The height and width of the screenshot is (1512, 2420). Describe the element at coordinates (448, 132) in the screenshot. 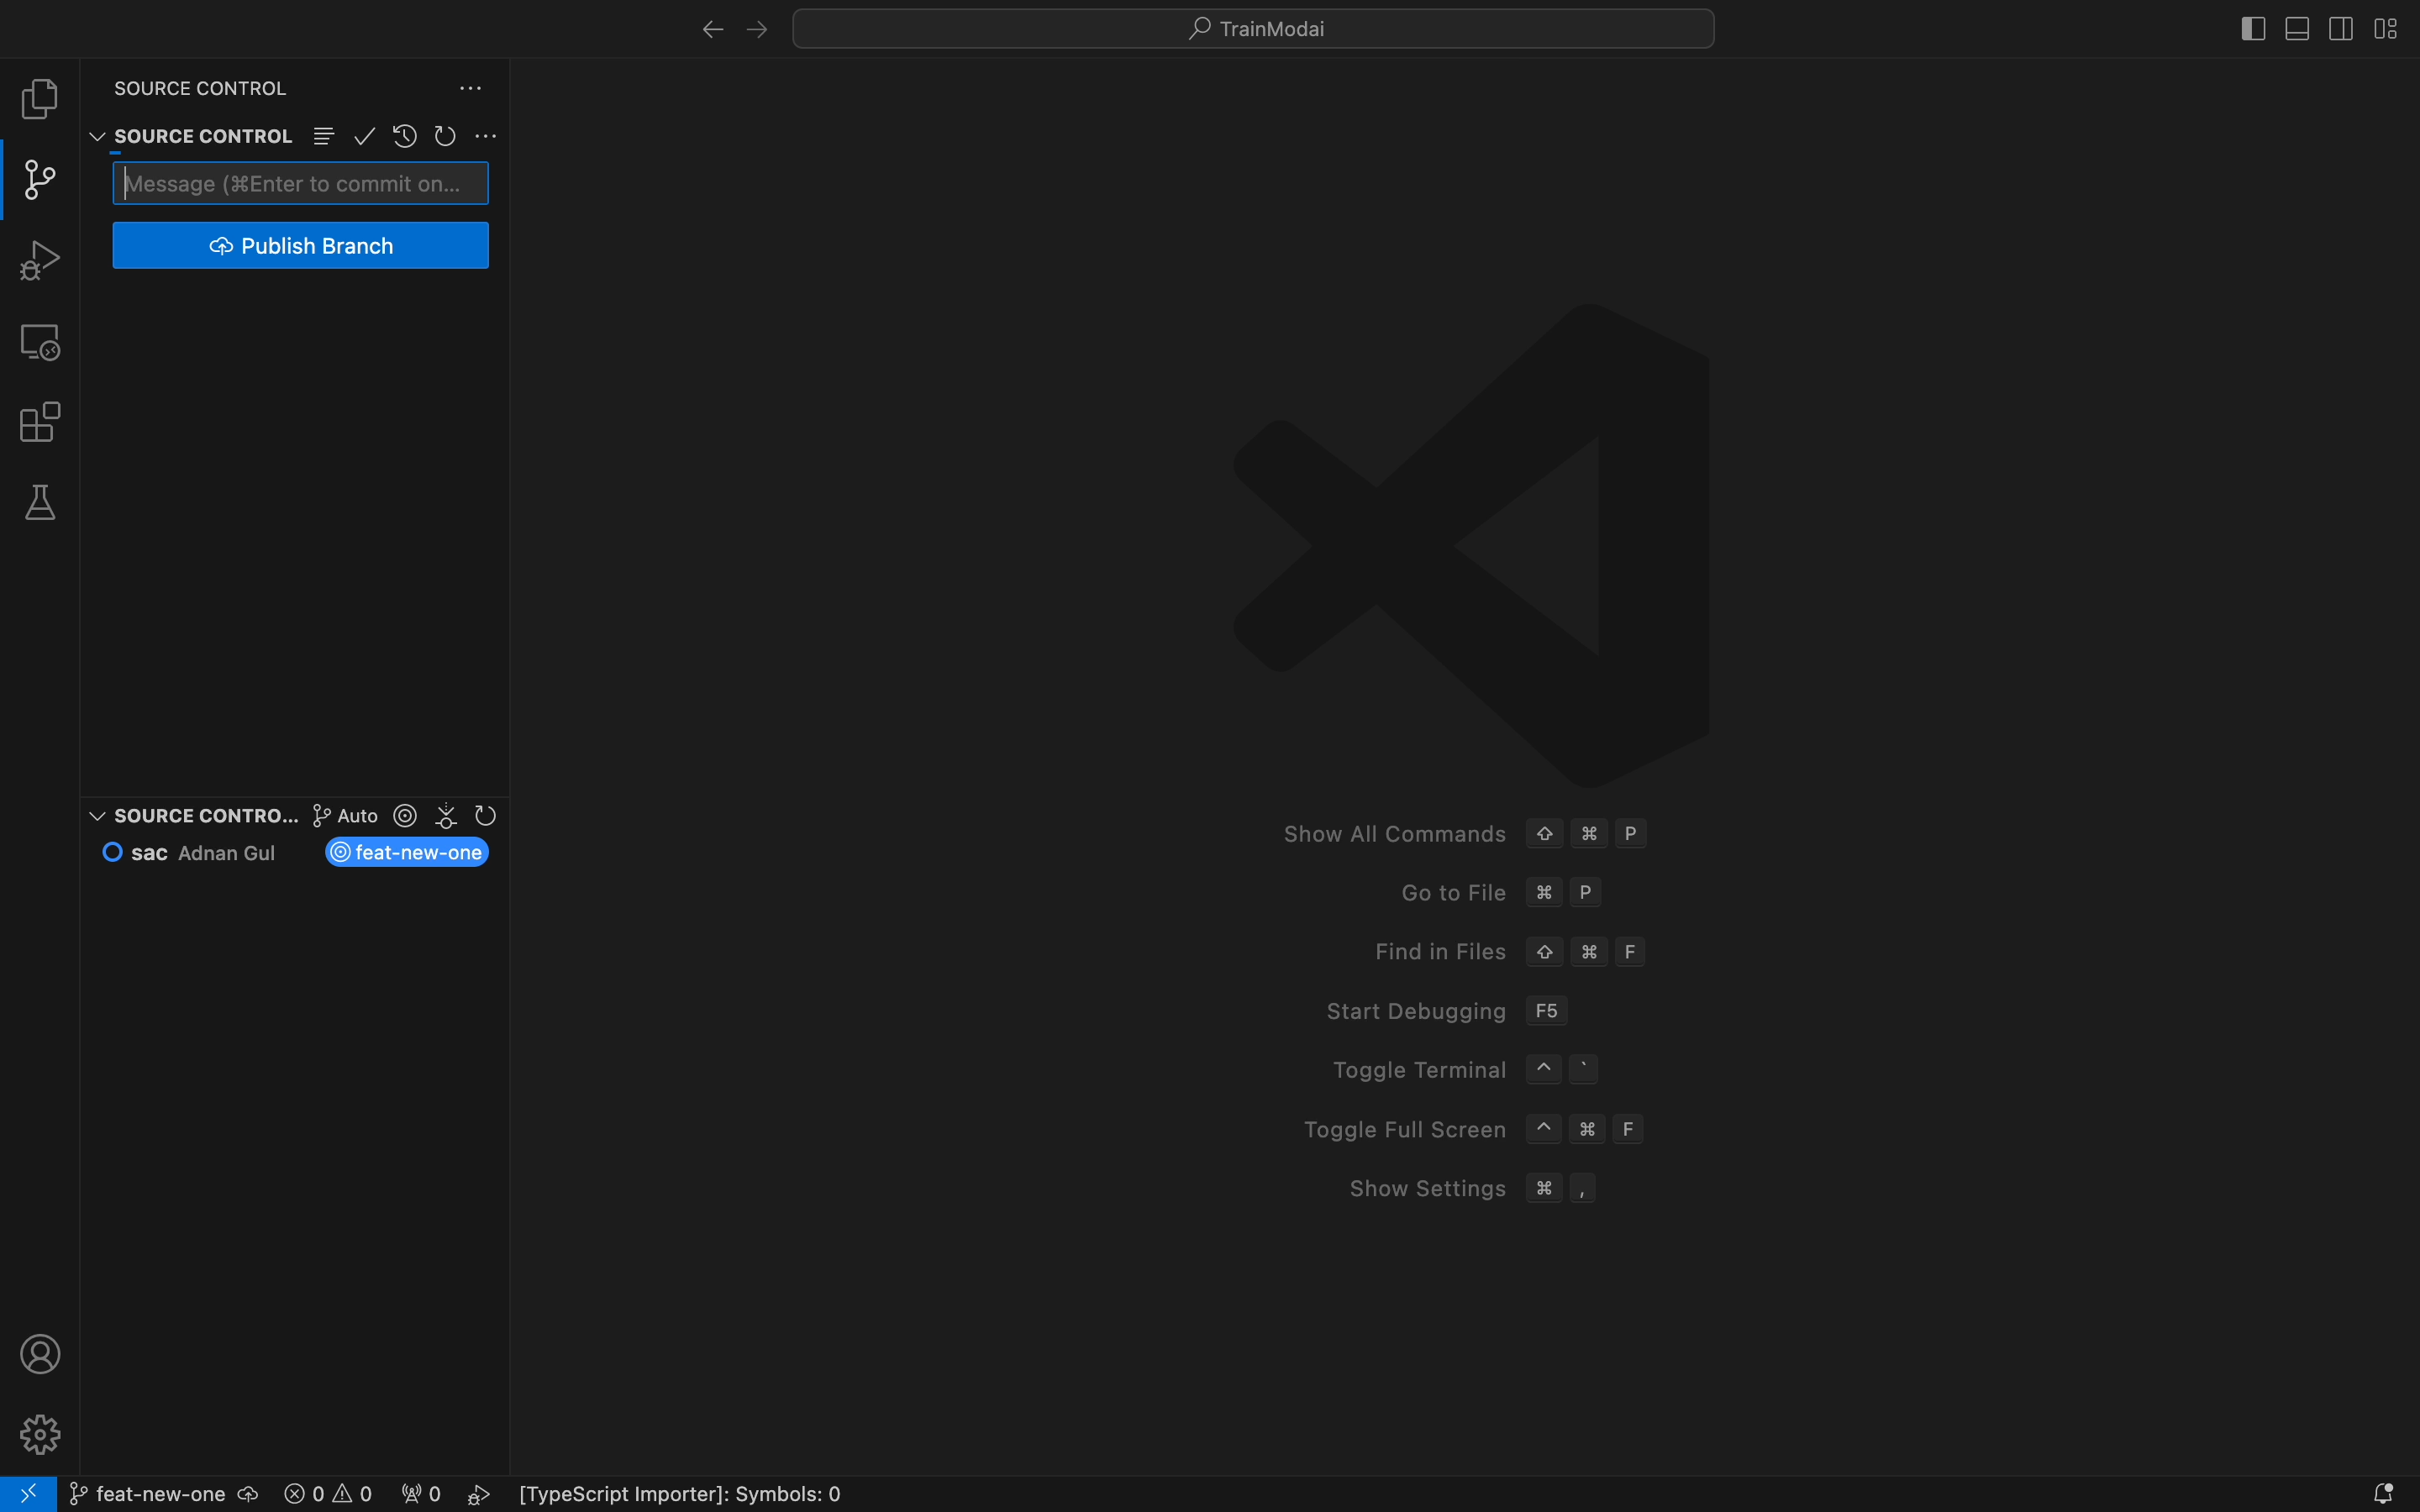

I see `restart` at that location.